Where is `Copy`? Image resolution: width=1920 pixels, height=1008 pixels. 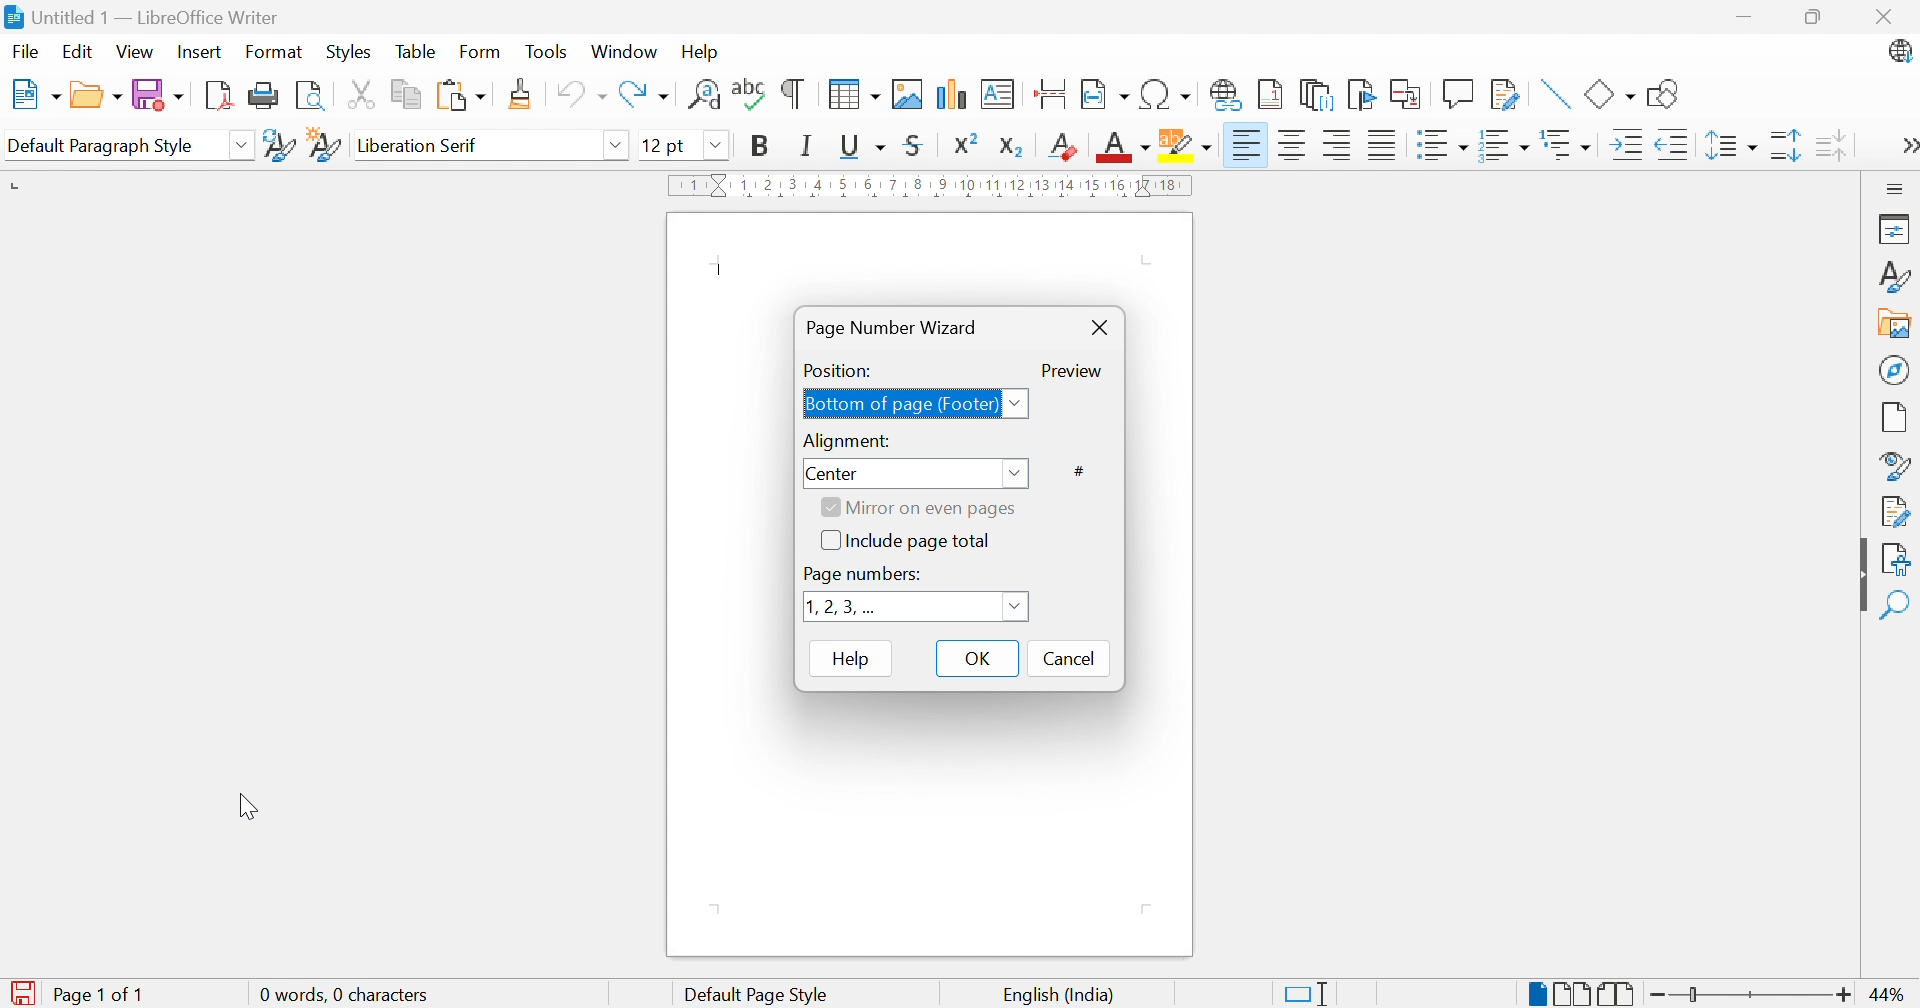
Copy is located at coordinates (407, 93).